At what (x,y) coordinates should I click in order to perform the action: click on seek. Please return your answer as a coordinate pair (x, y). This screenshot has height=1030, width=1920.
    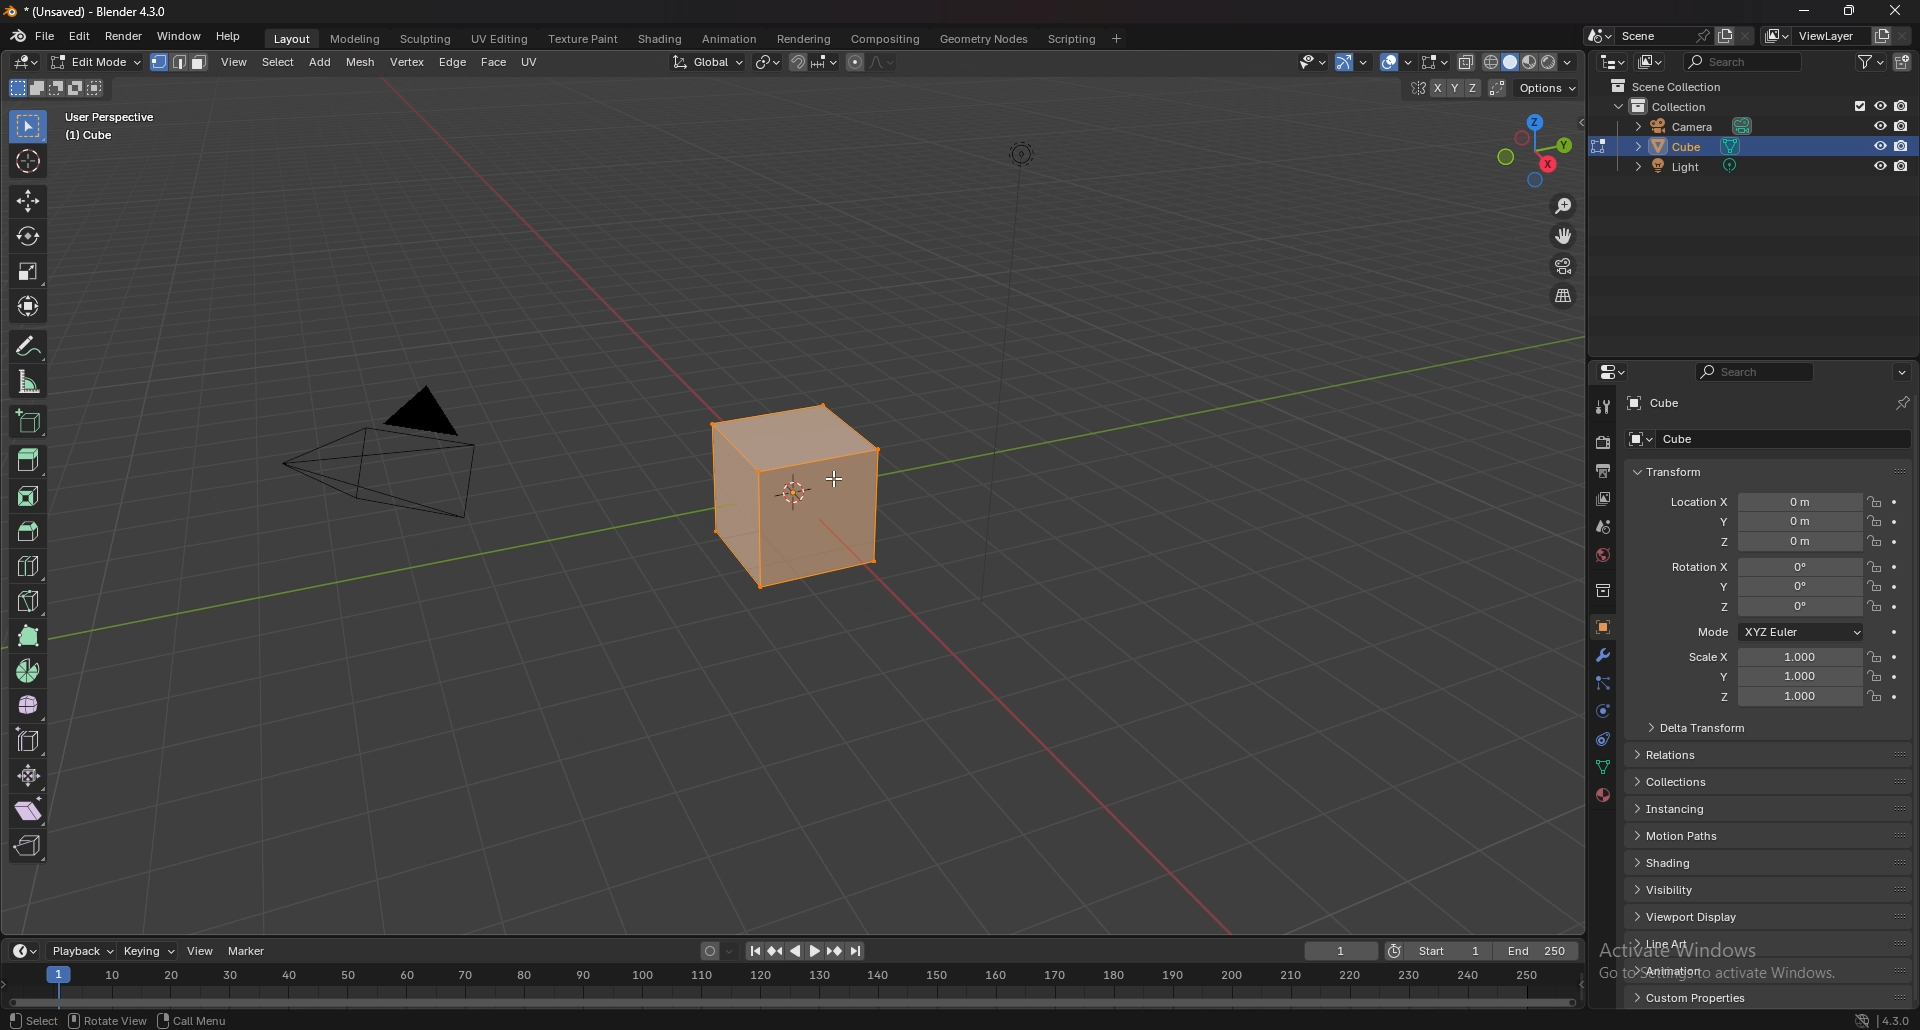
    Looking at the image, I should click on (792, 987).